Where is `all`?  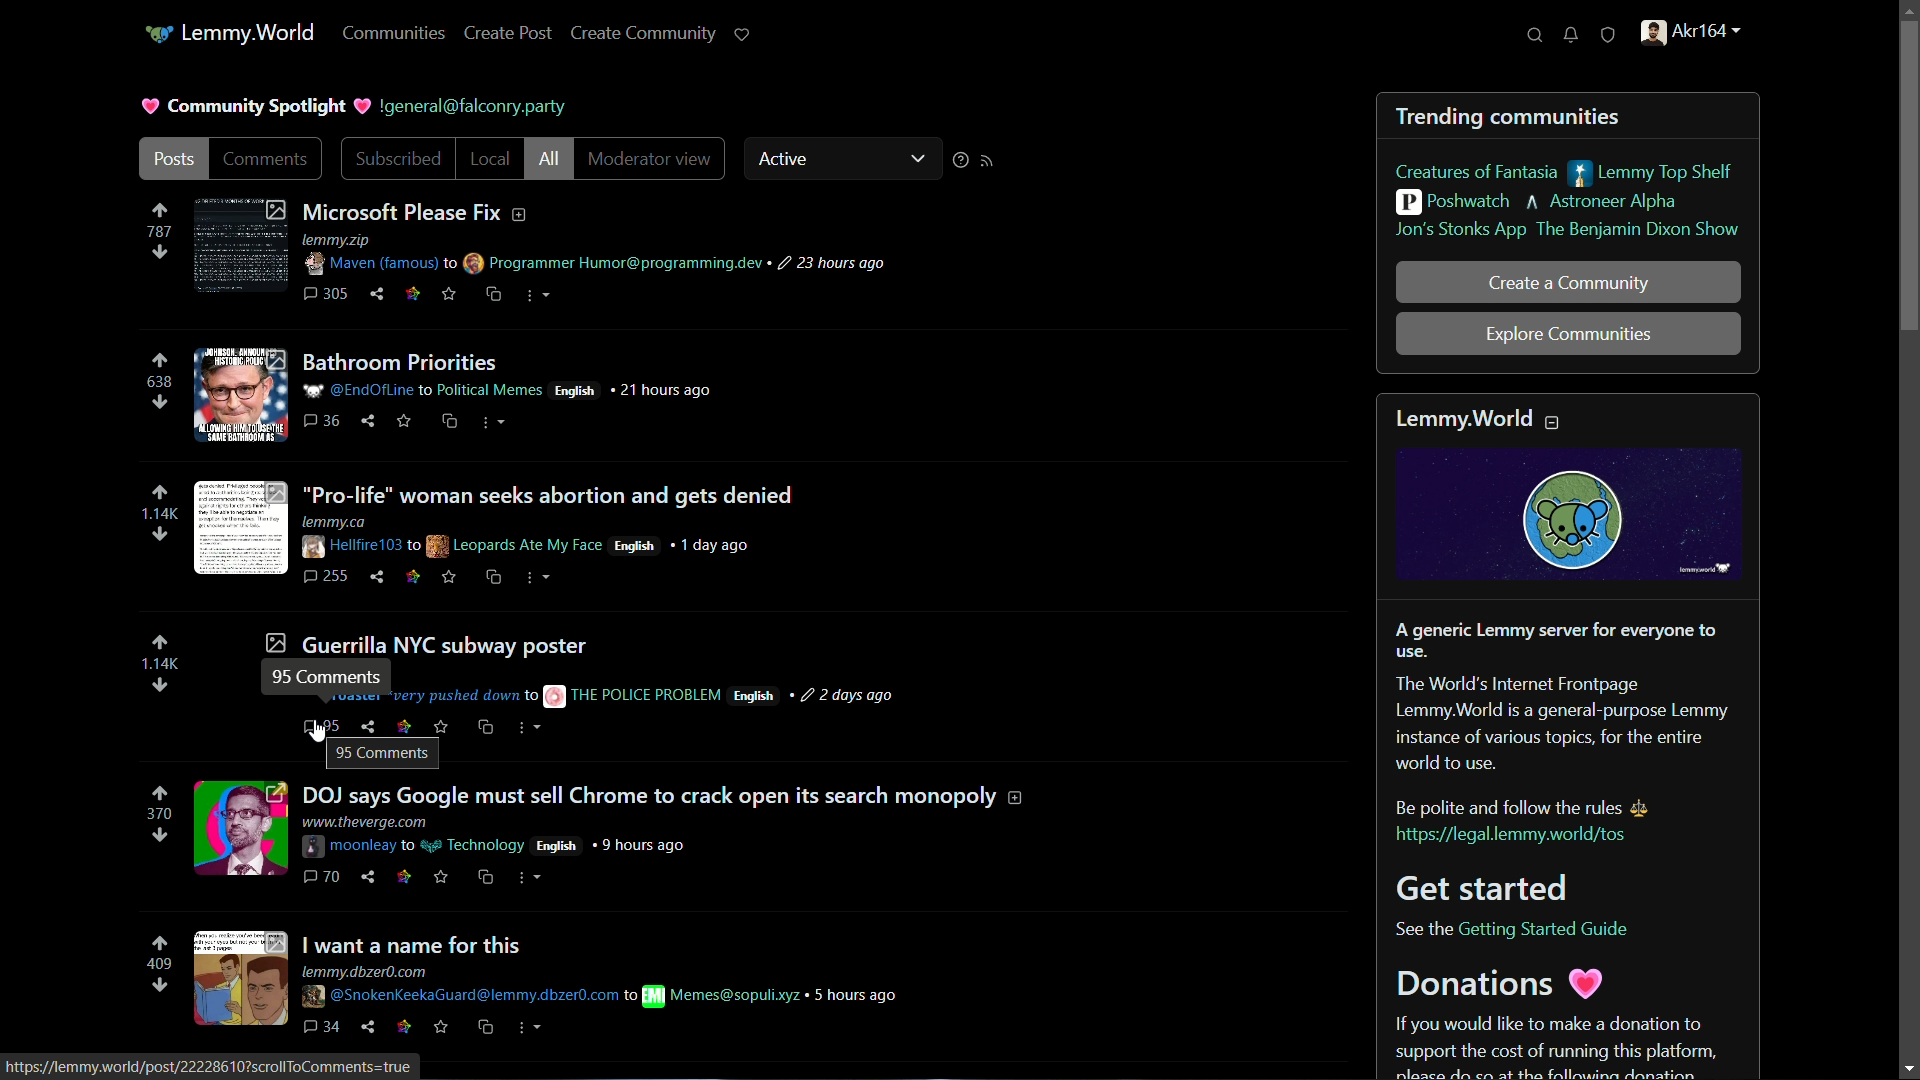 all is located at coordinates (551, 159).